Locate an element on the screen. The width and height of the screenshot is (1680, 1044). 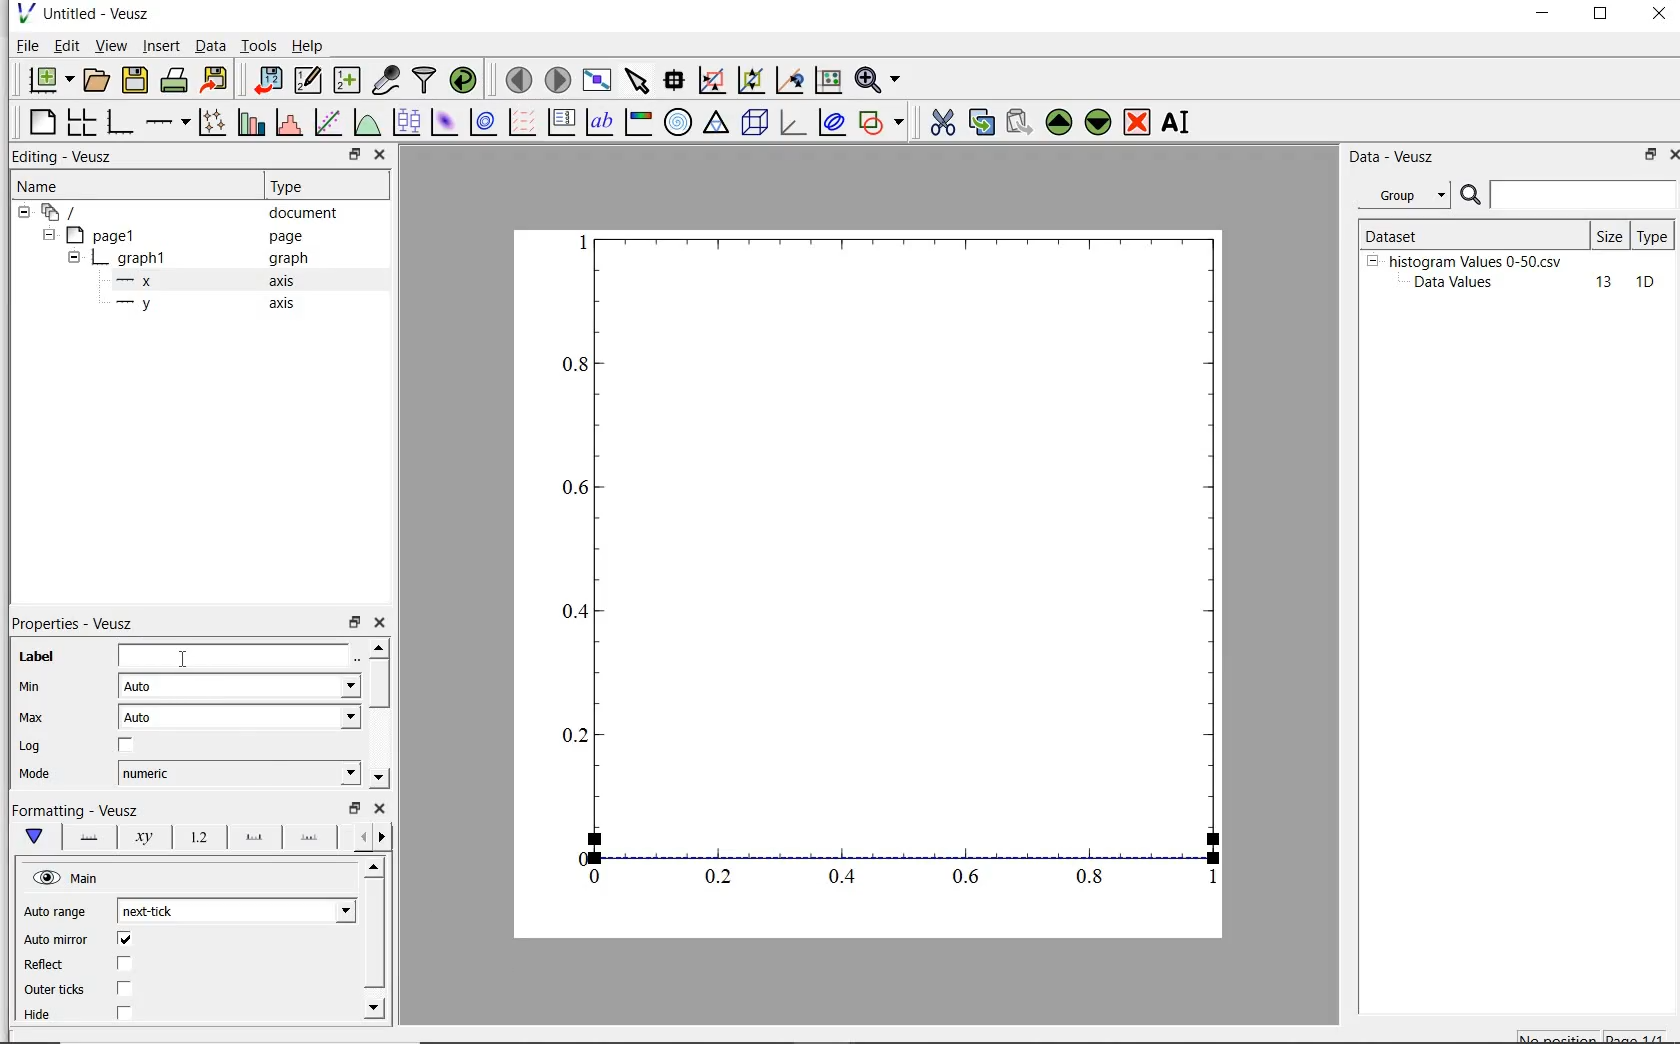
paste the selected widget is located at coordinates (1018, 124).